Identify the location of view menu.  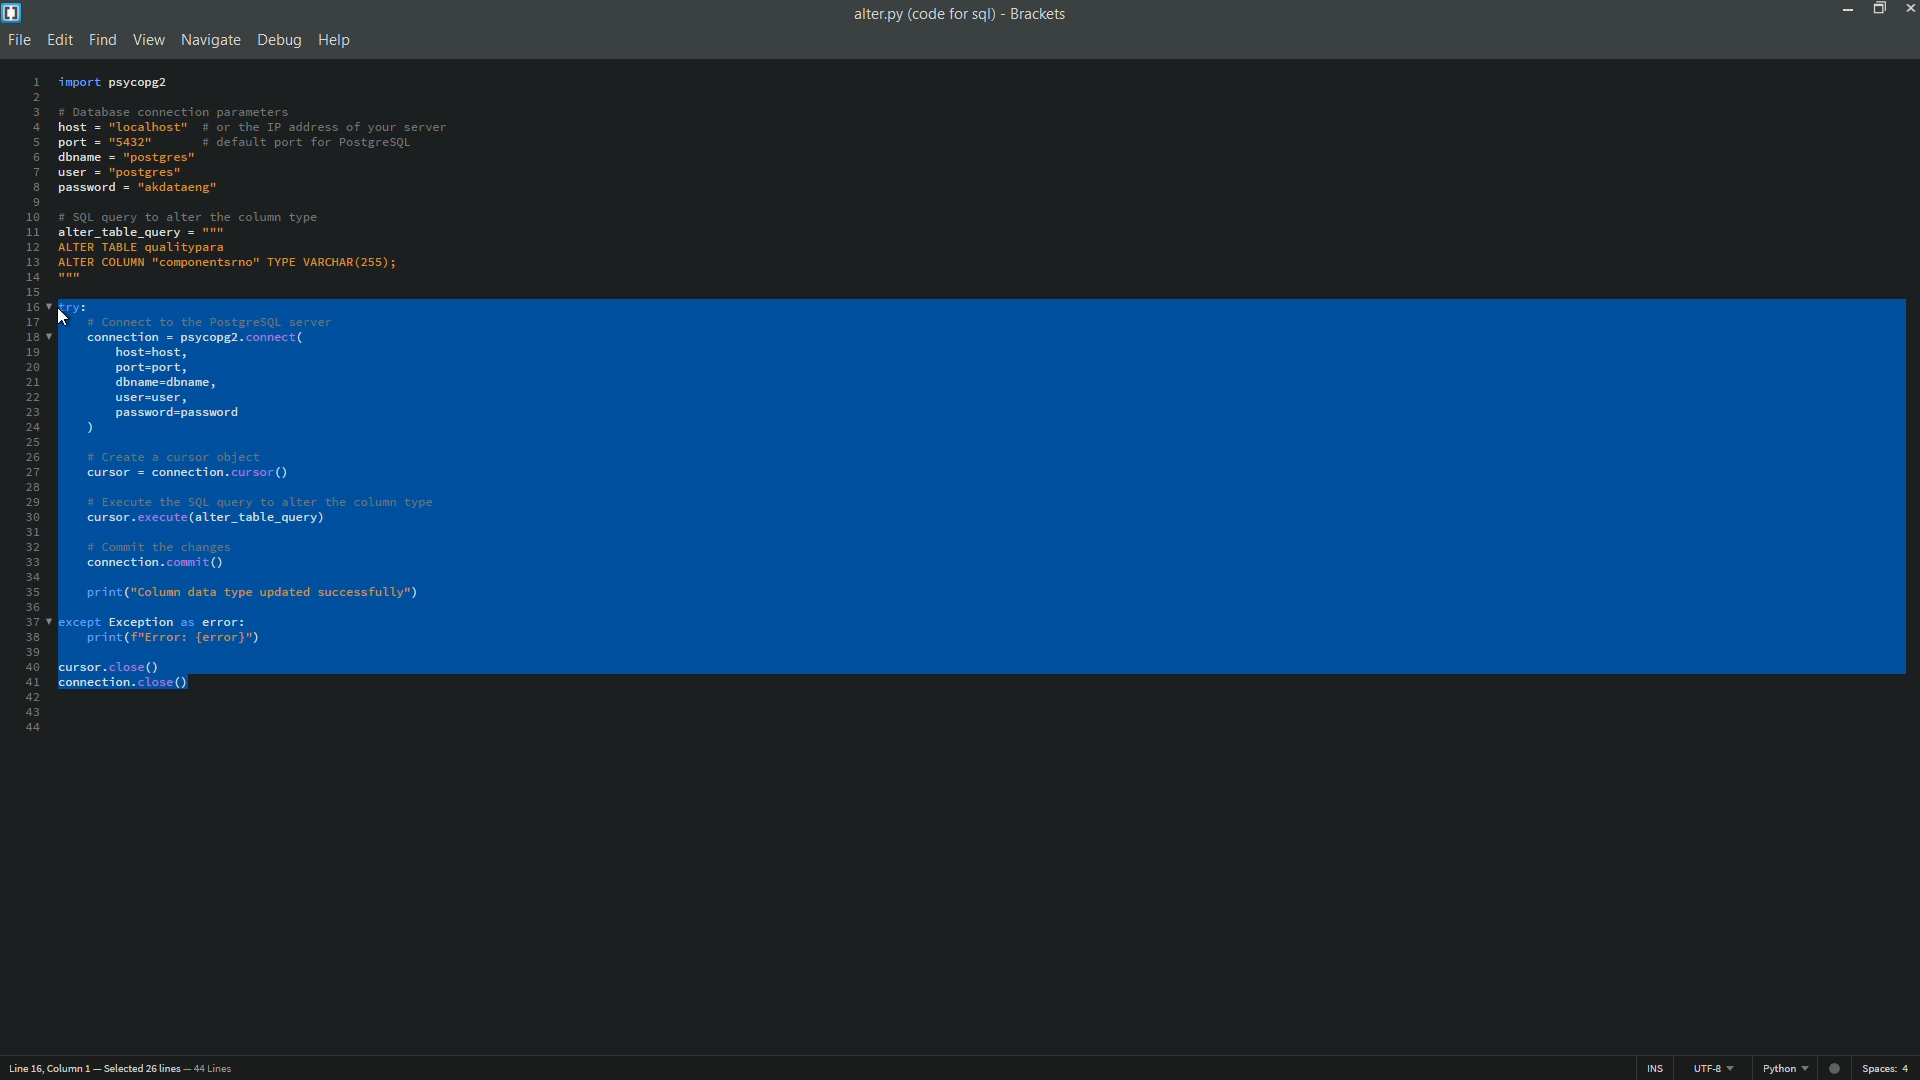
(151, 40).